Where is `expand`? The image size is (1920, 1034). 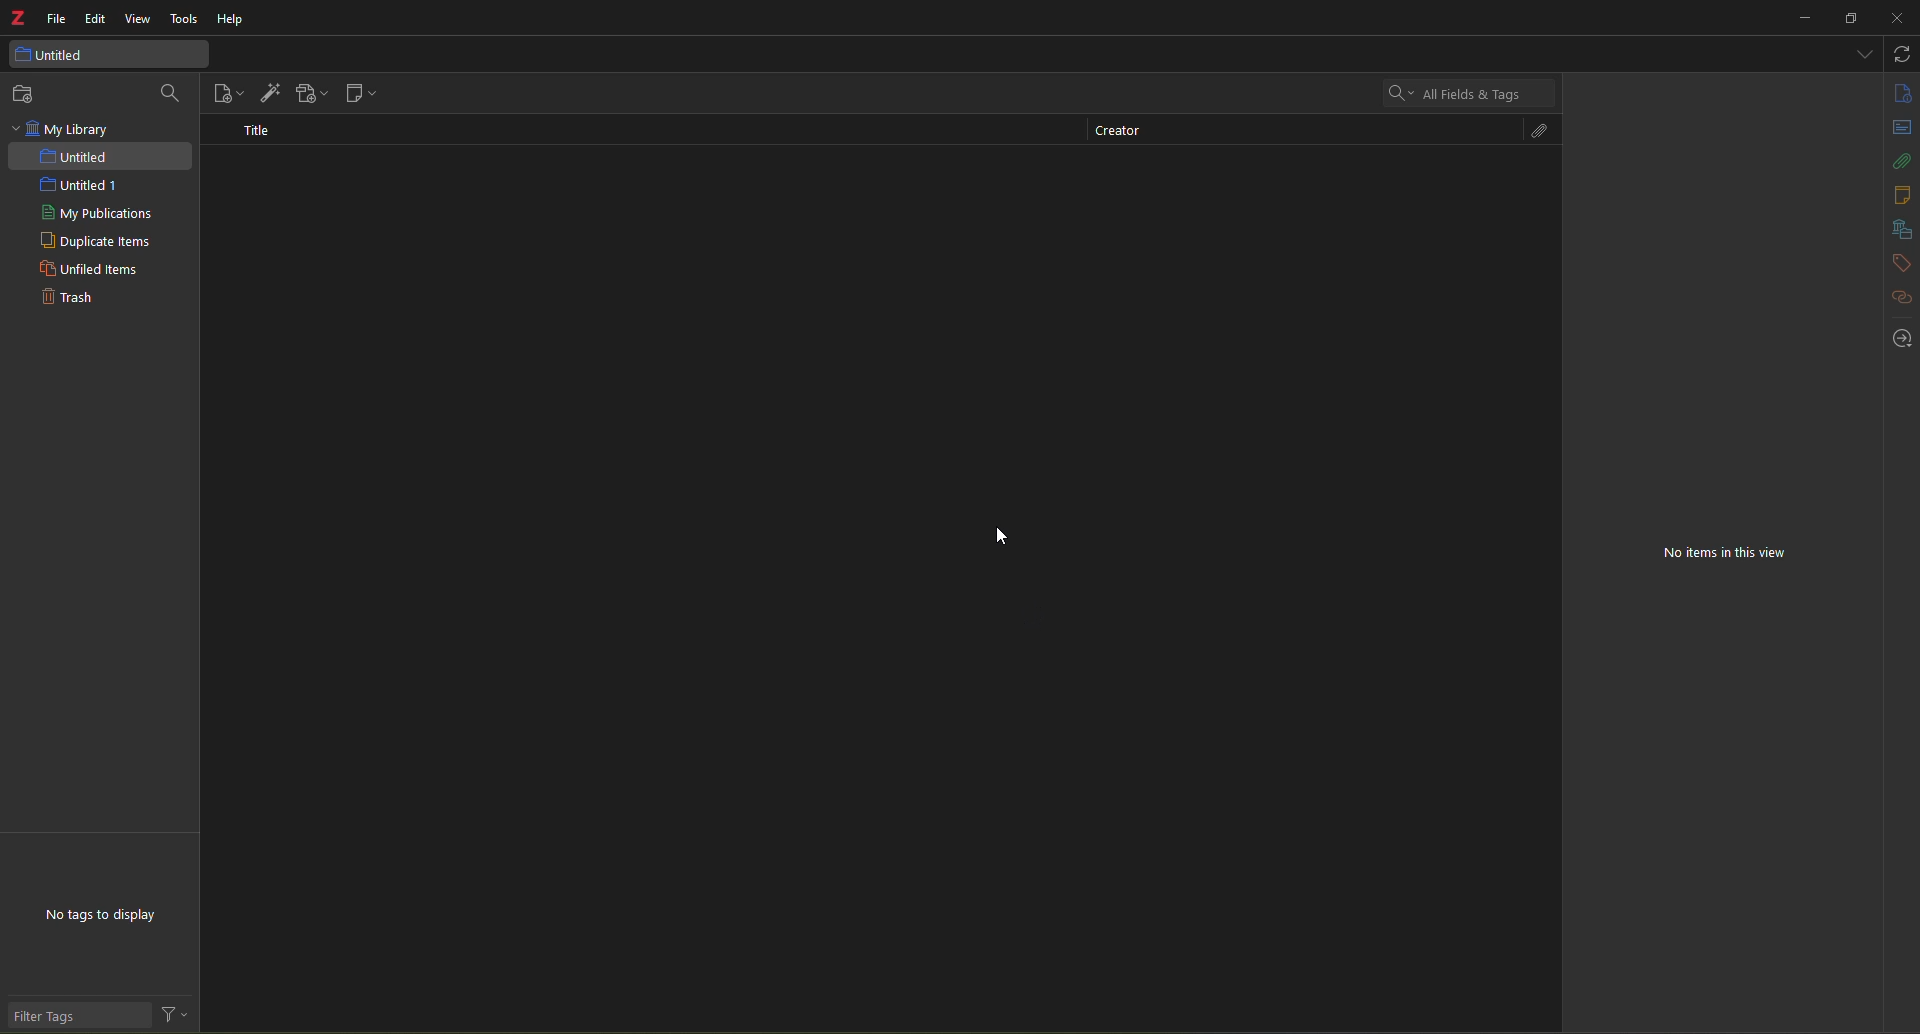
expand is located at coordinates (1869, 267).